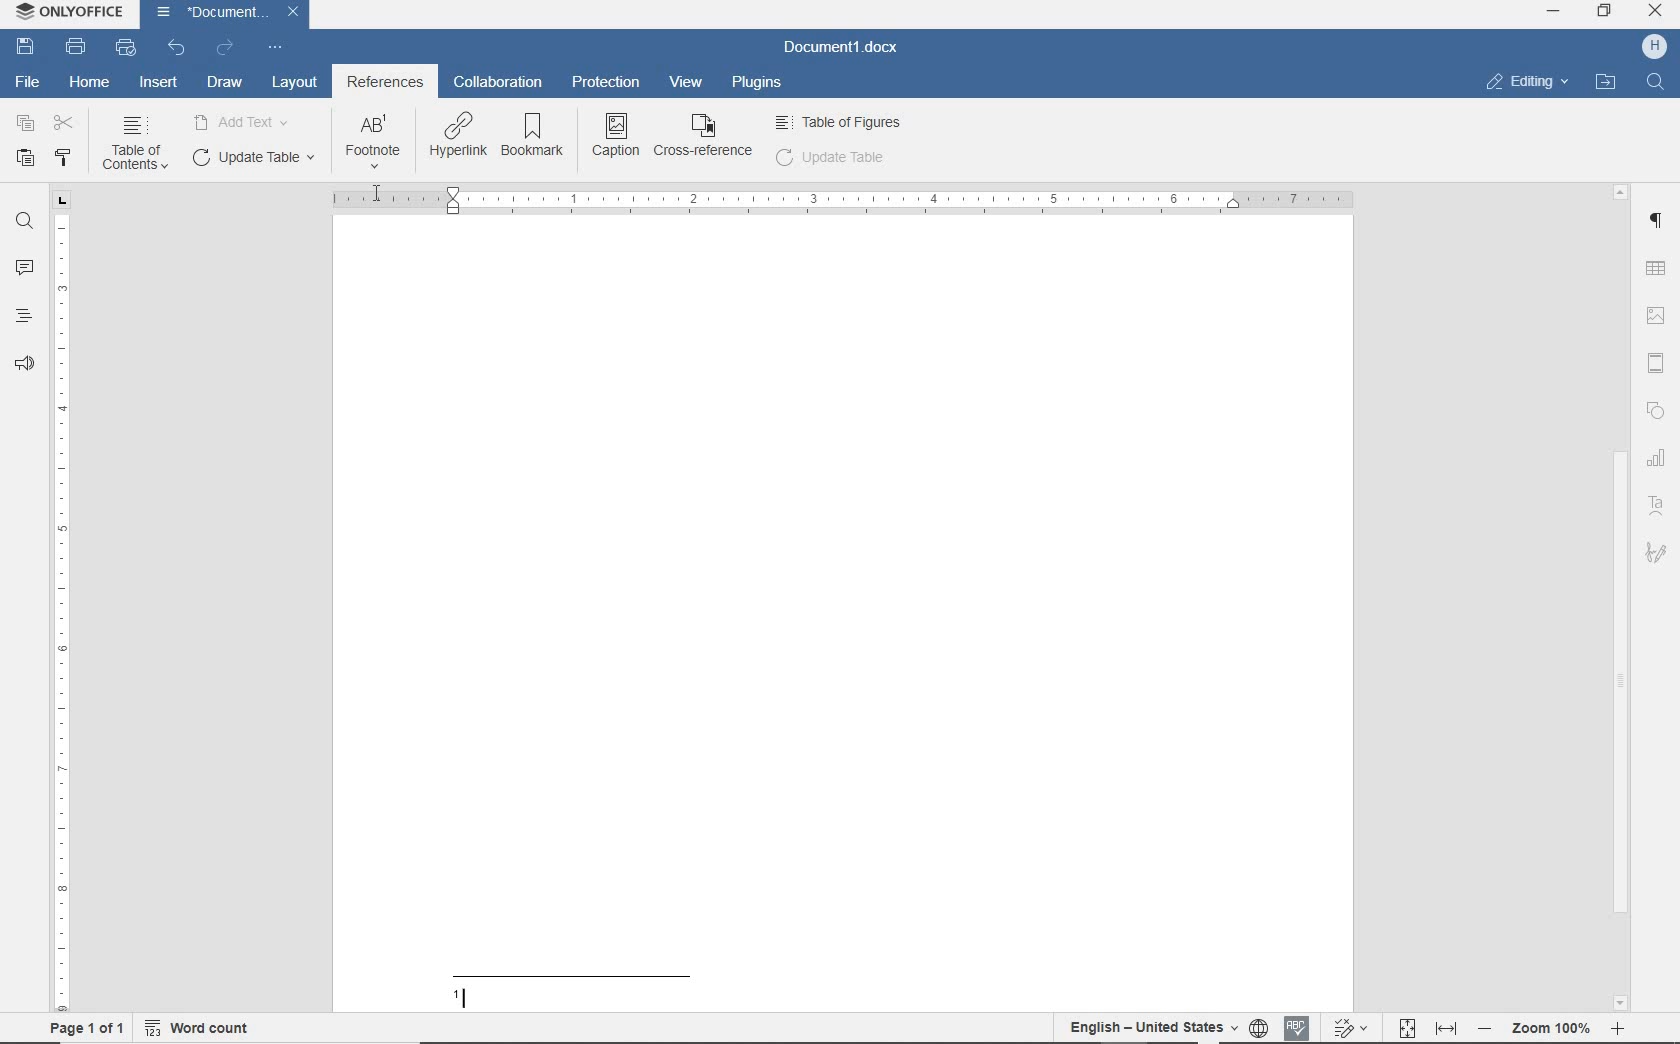  I want to click on footnote added to the bottom of the page, so click(663, 985).